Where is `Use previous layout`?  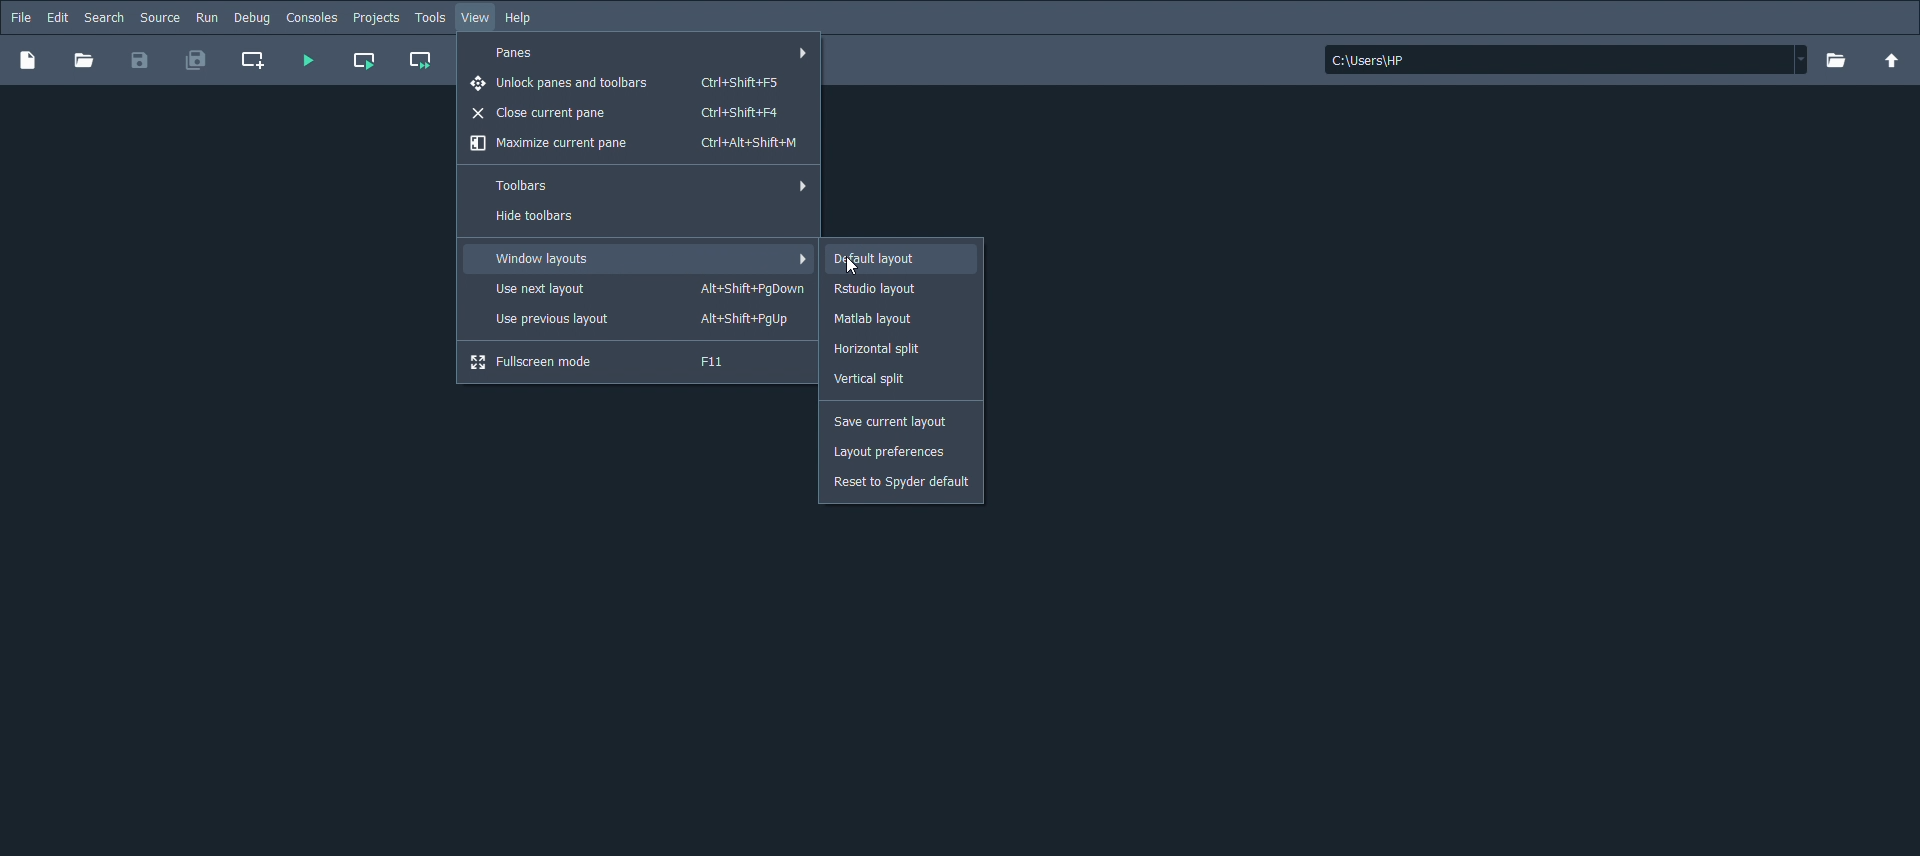
Use previous layout is located at coordinates (644, 320).